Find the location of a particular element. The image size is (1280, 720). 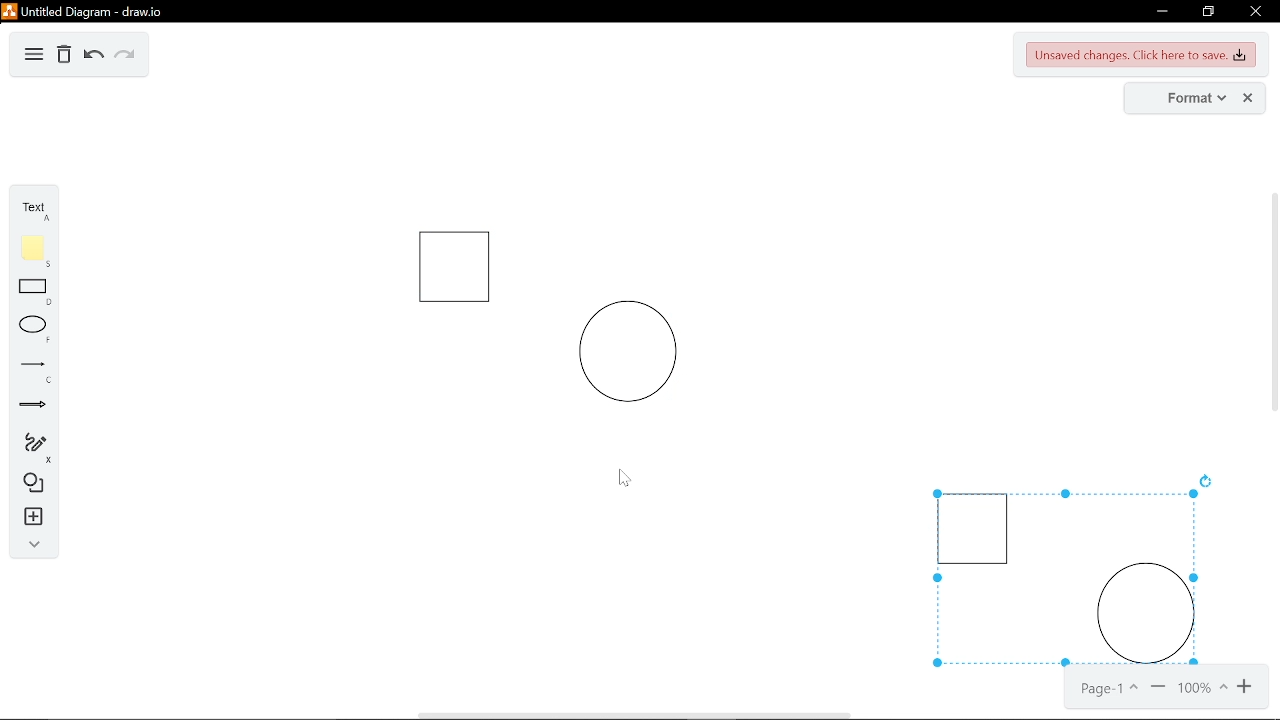

diagram is located at coordinates (34, 55).